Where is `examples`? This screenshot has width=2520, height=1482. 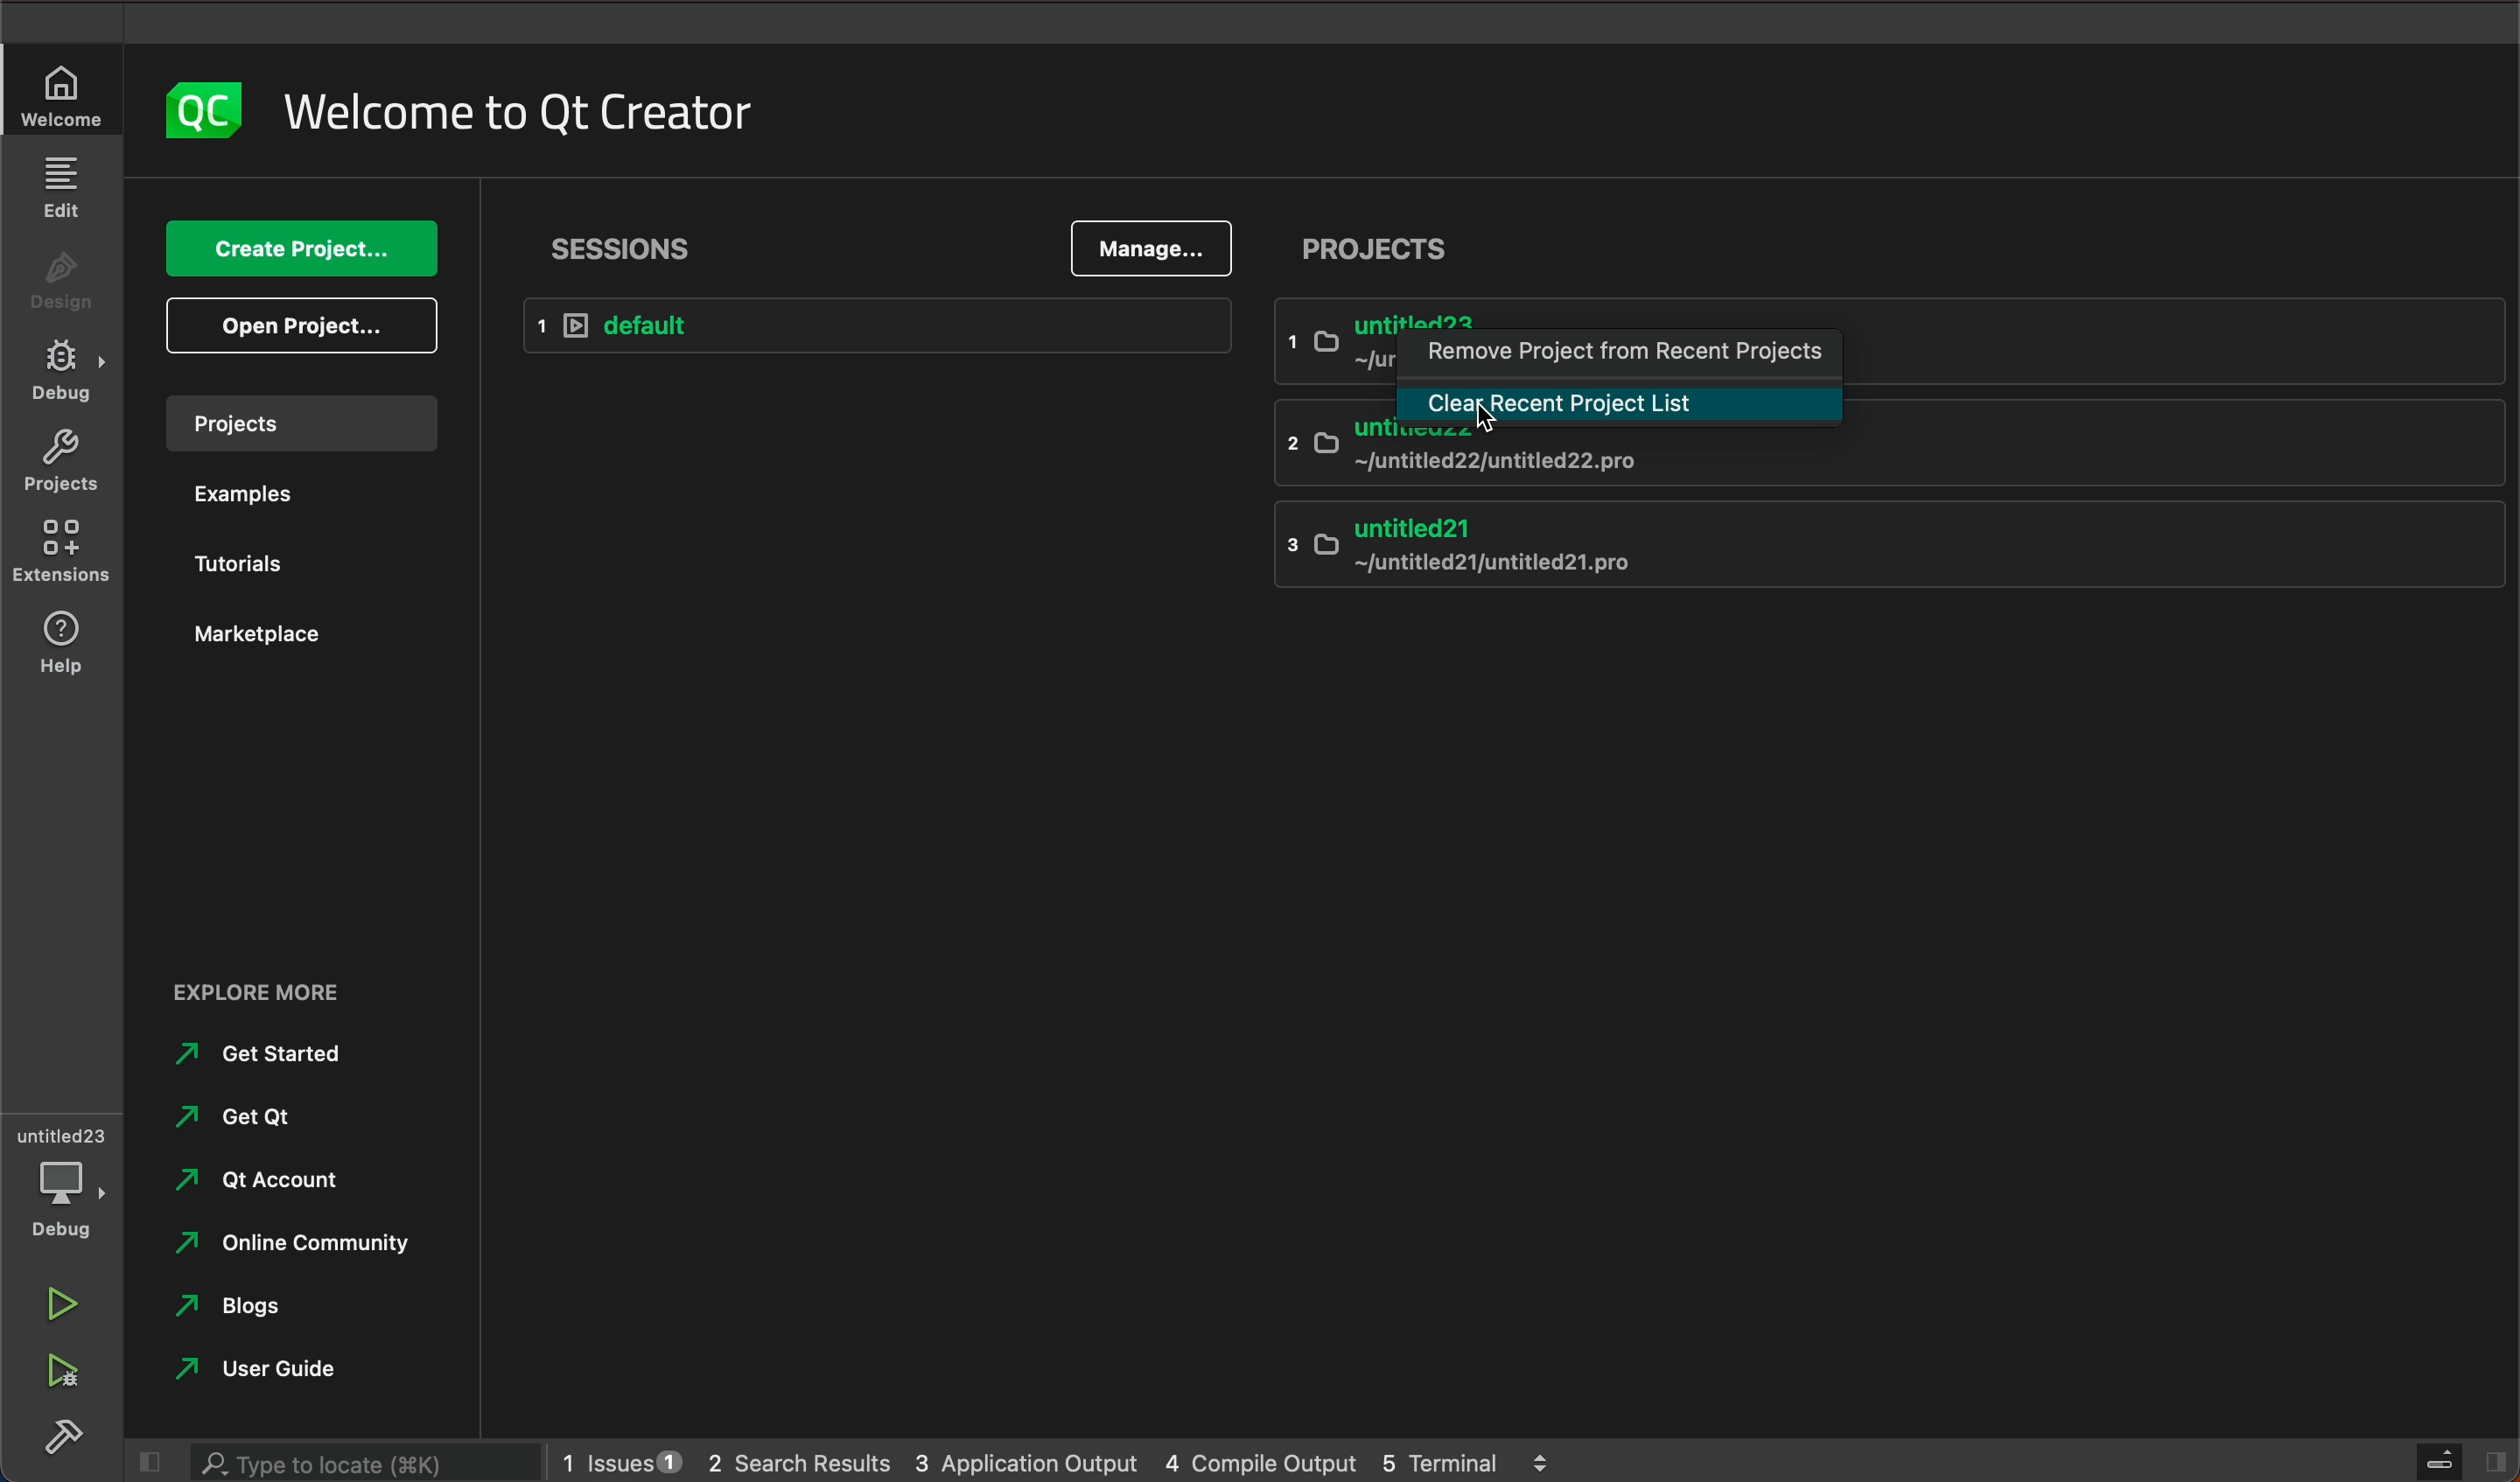 examples is located at coordinates (262, 498).